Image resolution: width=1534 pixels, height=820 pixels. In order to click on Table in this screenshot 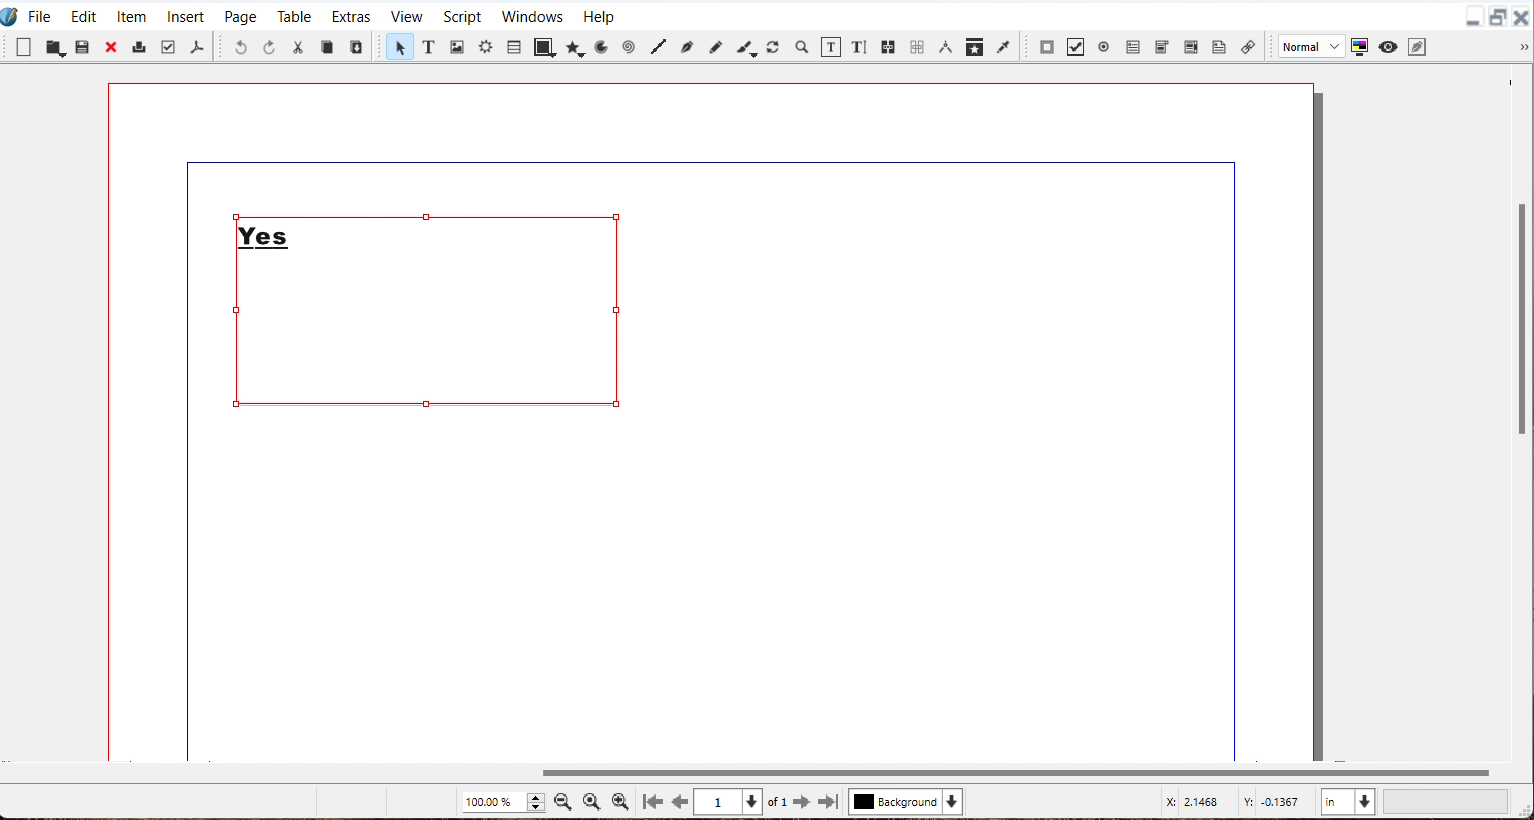, I will do `click(514, 46)`.